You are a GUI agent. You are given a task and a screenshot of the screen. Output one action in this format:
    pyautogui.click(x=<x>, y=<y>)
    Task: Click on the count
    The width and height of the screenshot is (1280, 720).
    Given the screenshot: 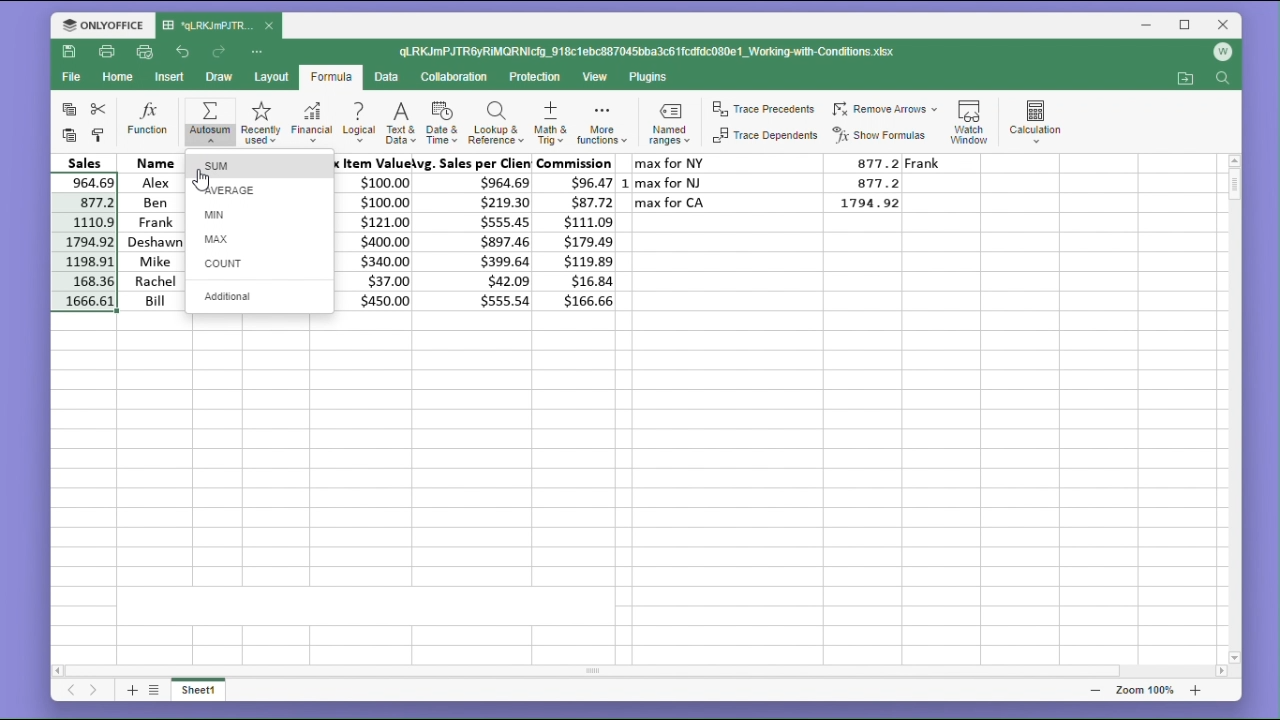 What is the action you would take?
    pyautogui.click(x=260, y=265)
    